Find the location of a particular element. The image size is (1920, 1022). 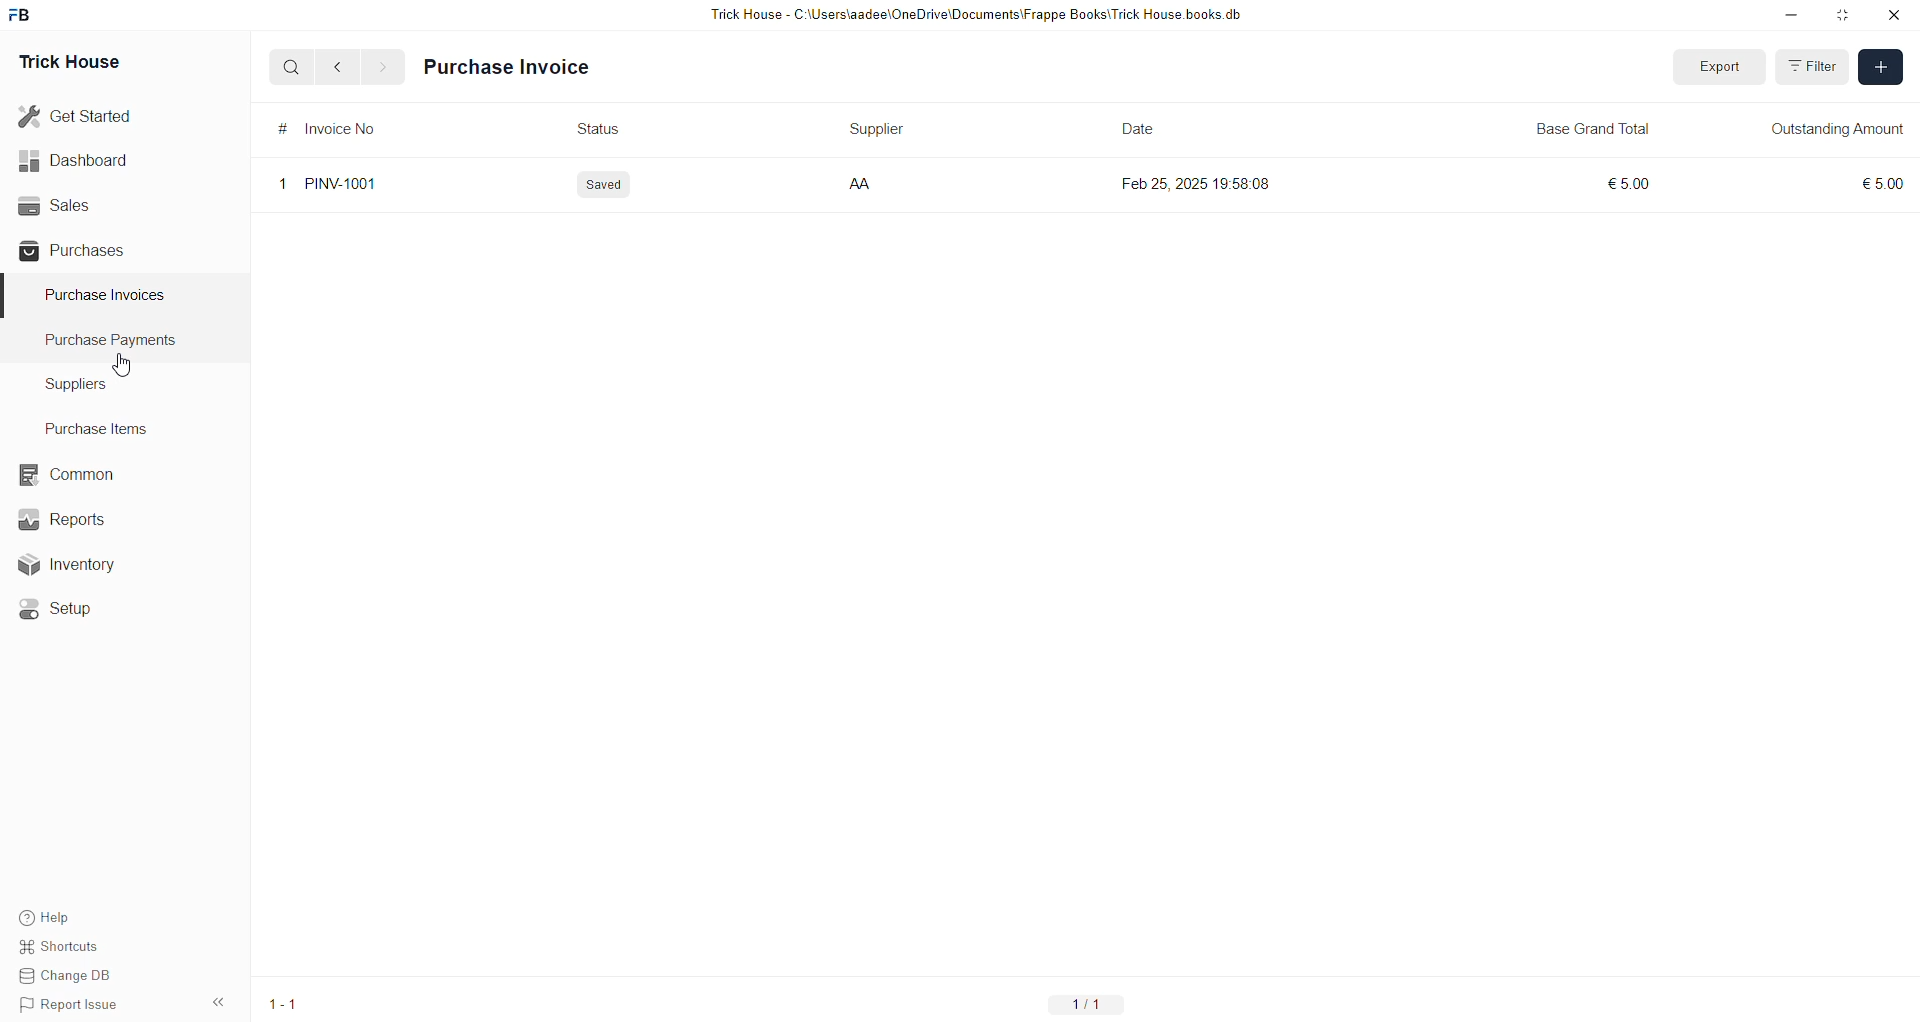

search is located at coordinates (293, 67).